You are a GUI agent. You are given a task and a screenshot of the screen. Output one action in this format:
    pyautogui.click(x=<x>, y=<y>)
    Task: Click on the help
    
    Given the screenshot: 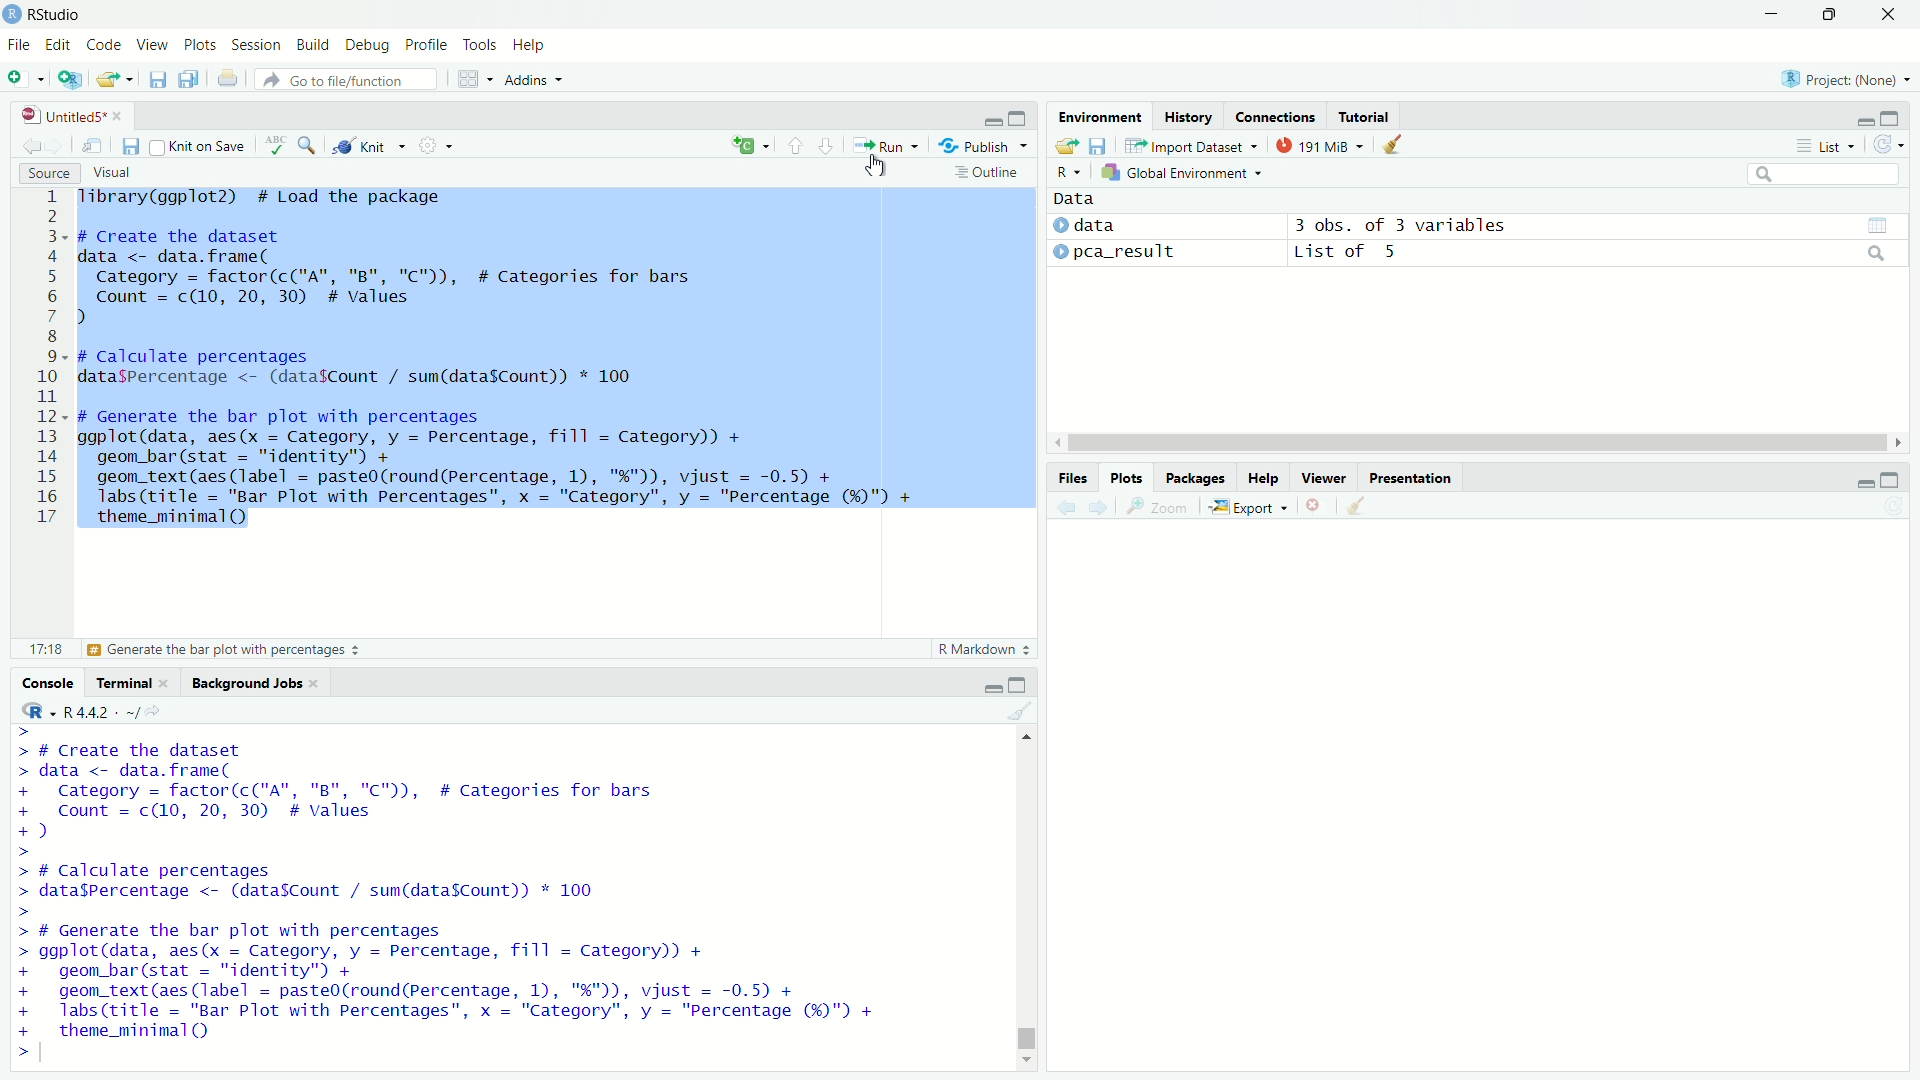 What is the action you would take?
    pyautogui.click(x=1263, y=478)
    